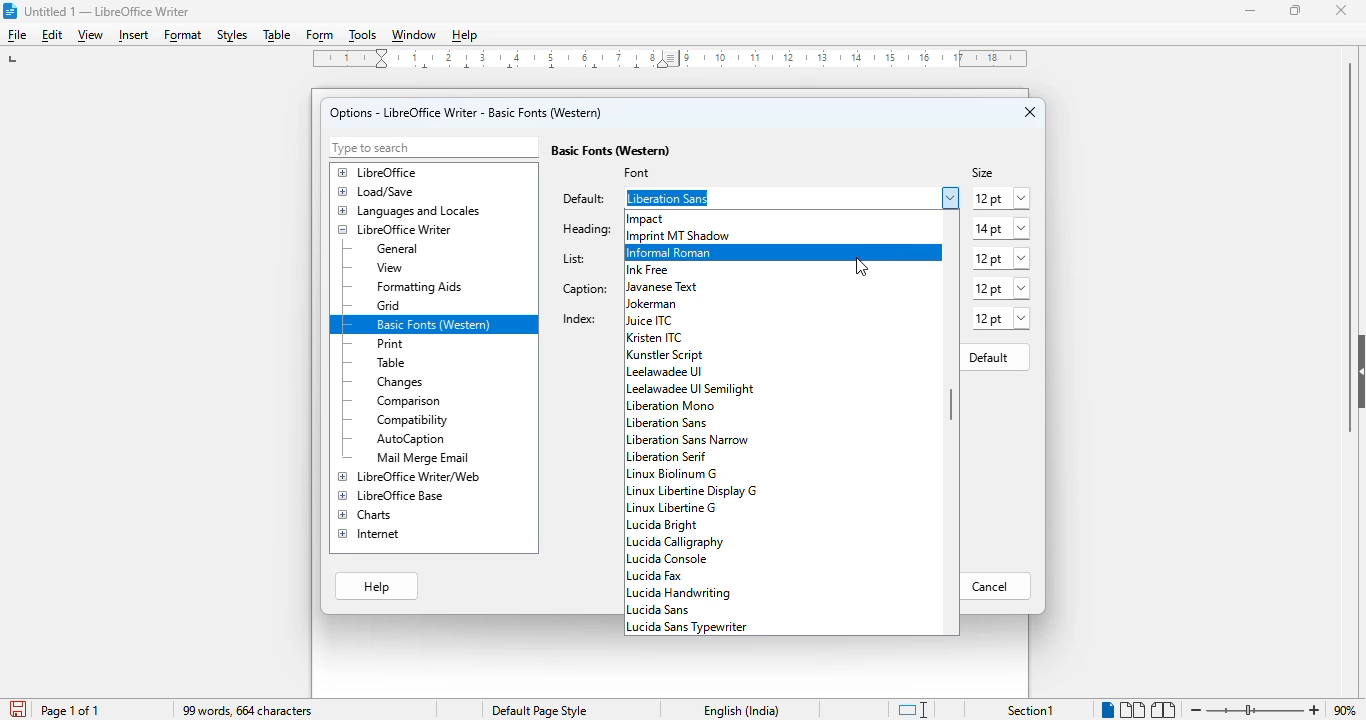 The image size is (1366, 720). Describe the element at coordinates (999, 199) in the screenshot. I see `12 pt` at that location.